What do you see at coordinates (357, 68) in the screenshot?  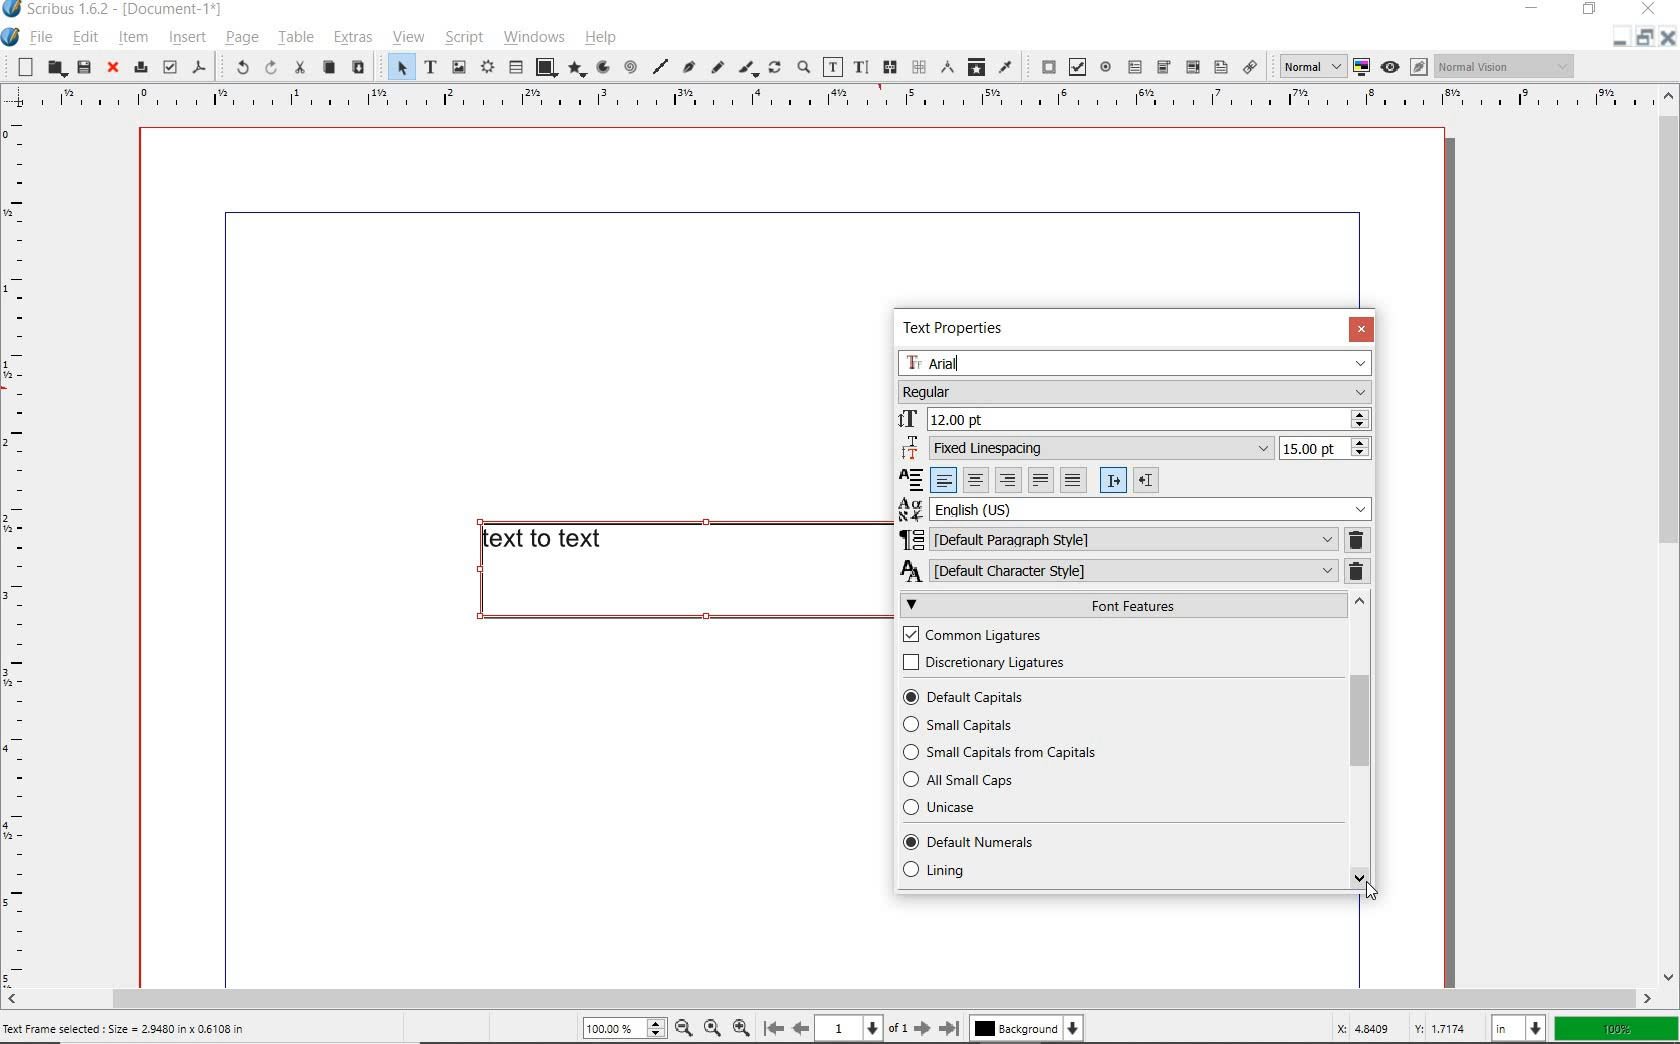 I see `paste` at bounding box center [357, 68].